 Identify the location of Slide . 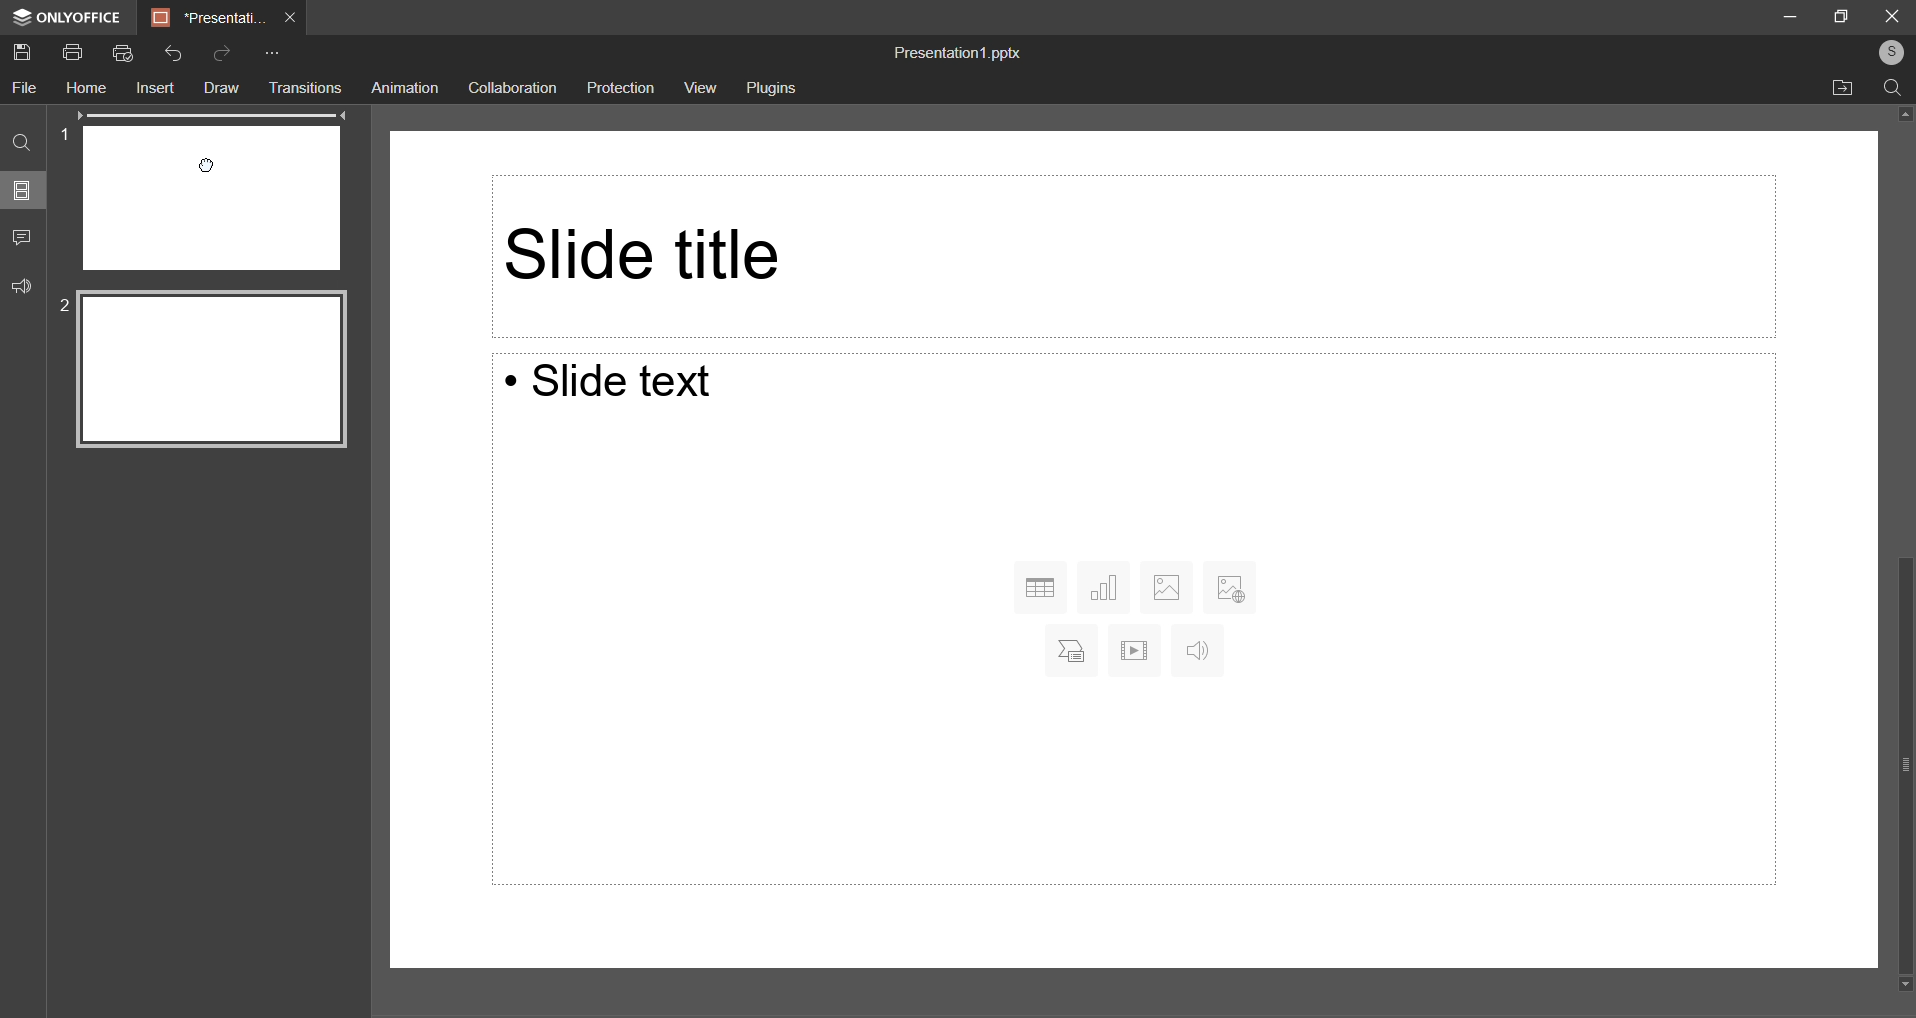
(211, 196).